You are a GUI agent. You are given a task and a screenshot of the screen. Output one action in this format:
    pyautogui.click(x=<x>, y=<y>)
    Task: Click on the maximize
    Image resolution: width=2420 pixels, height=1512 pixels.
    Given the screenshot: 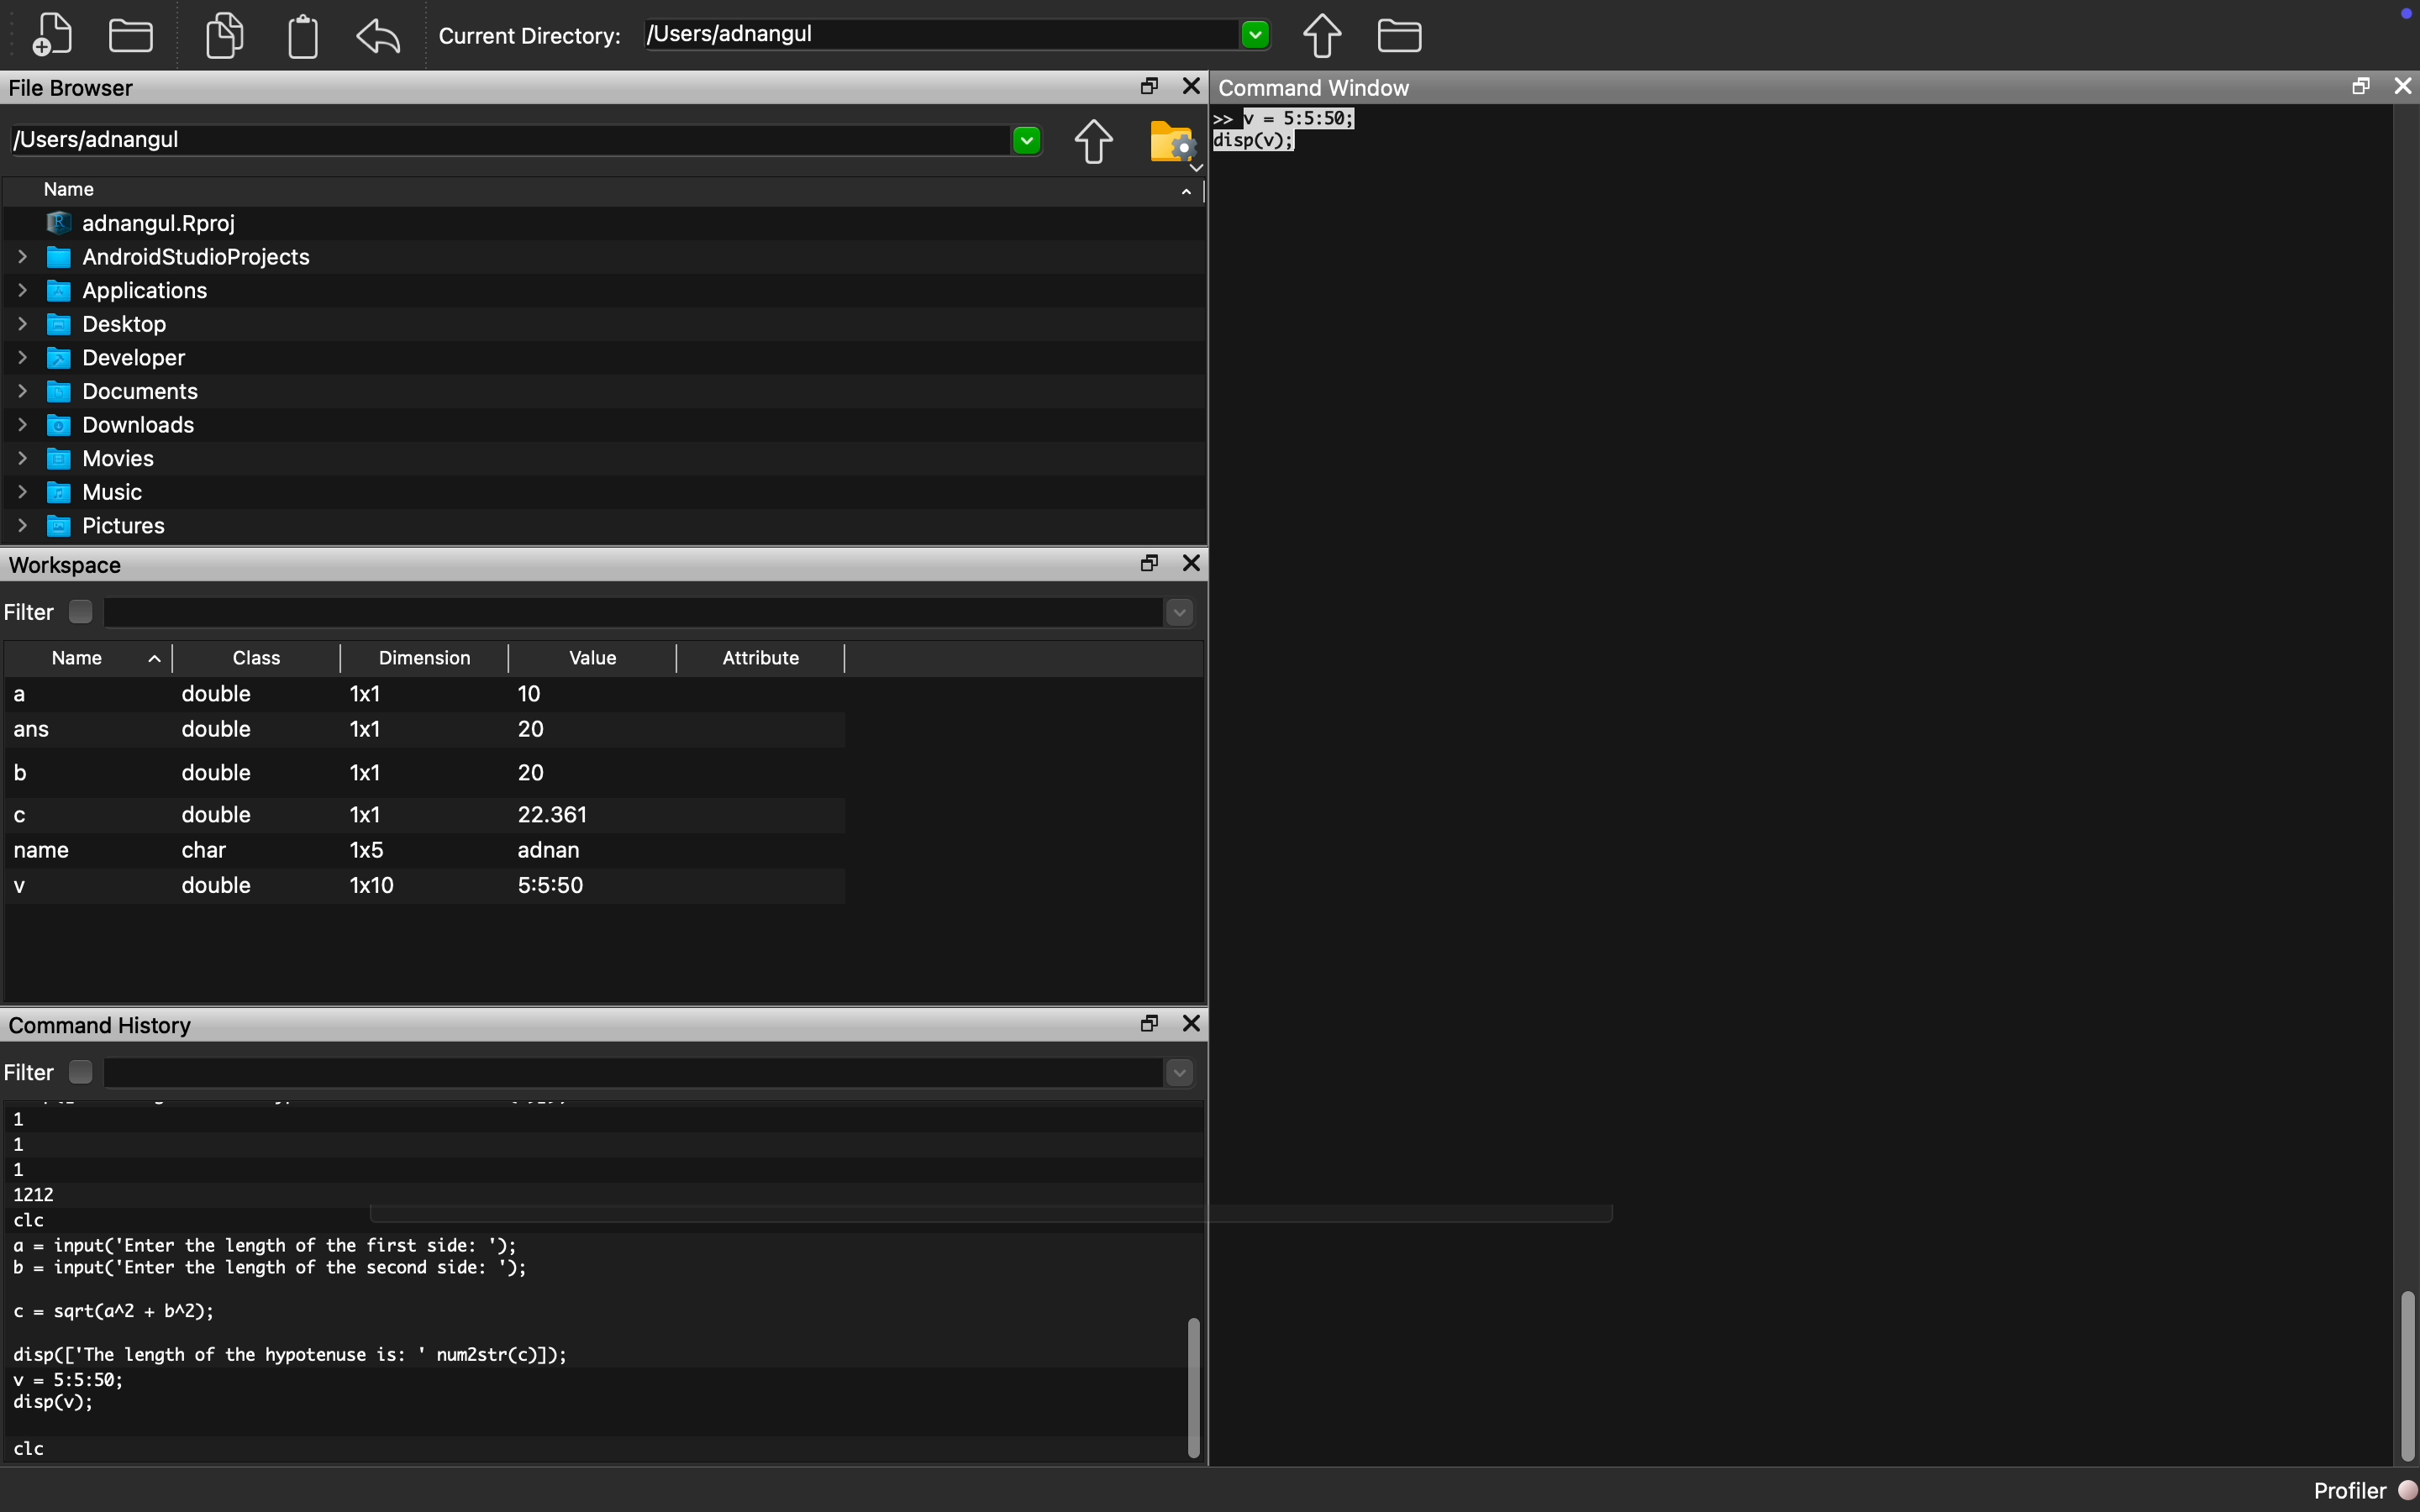 What is the action you would take?
    pyautogui.click(x=1149, y=561)
    